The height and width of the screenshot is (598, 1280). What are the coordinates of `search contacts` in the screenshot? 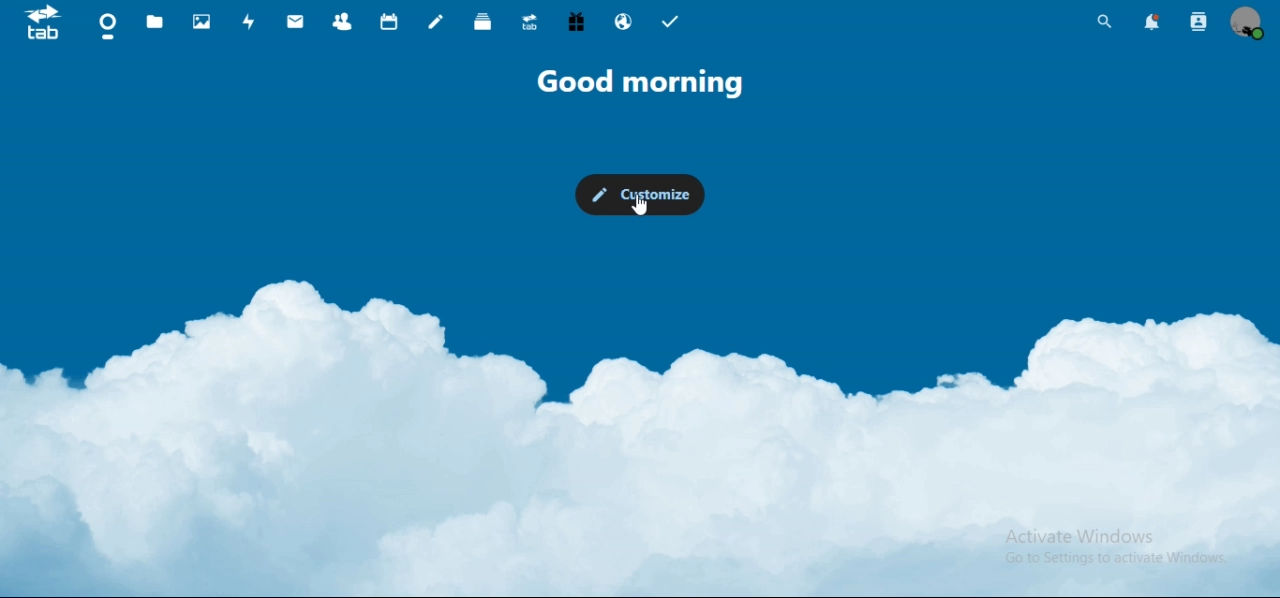 It's located at (1198, 21).